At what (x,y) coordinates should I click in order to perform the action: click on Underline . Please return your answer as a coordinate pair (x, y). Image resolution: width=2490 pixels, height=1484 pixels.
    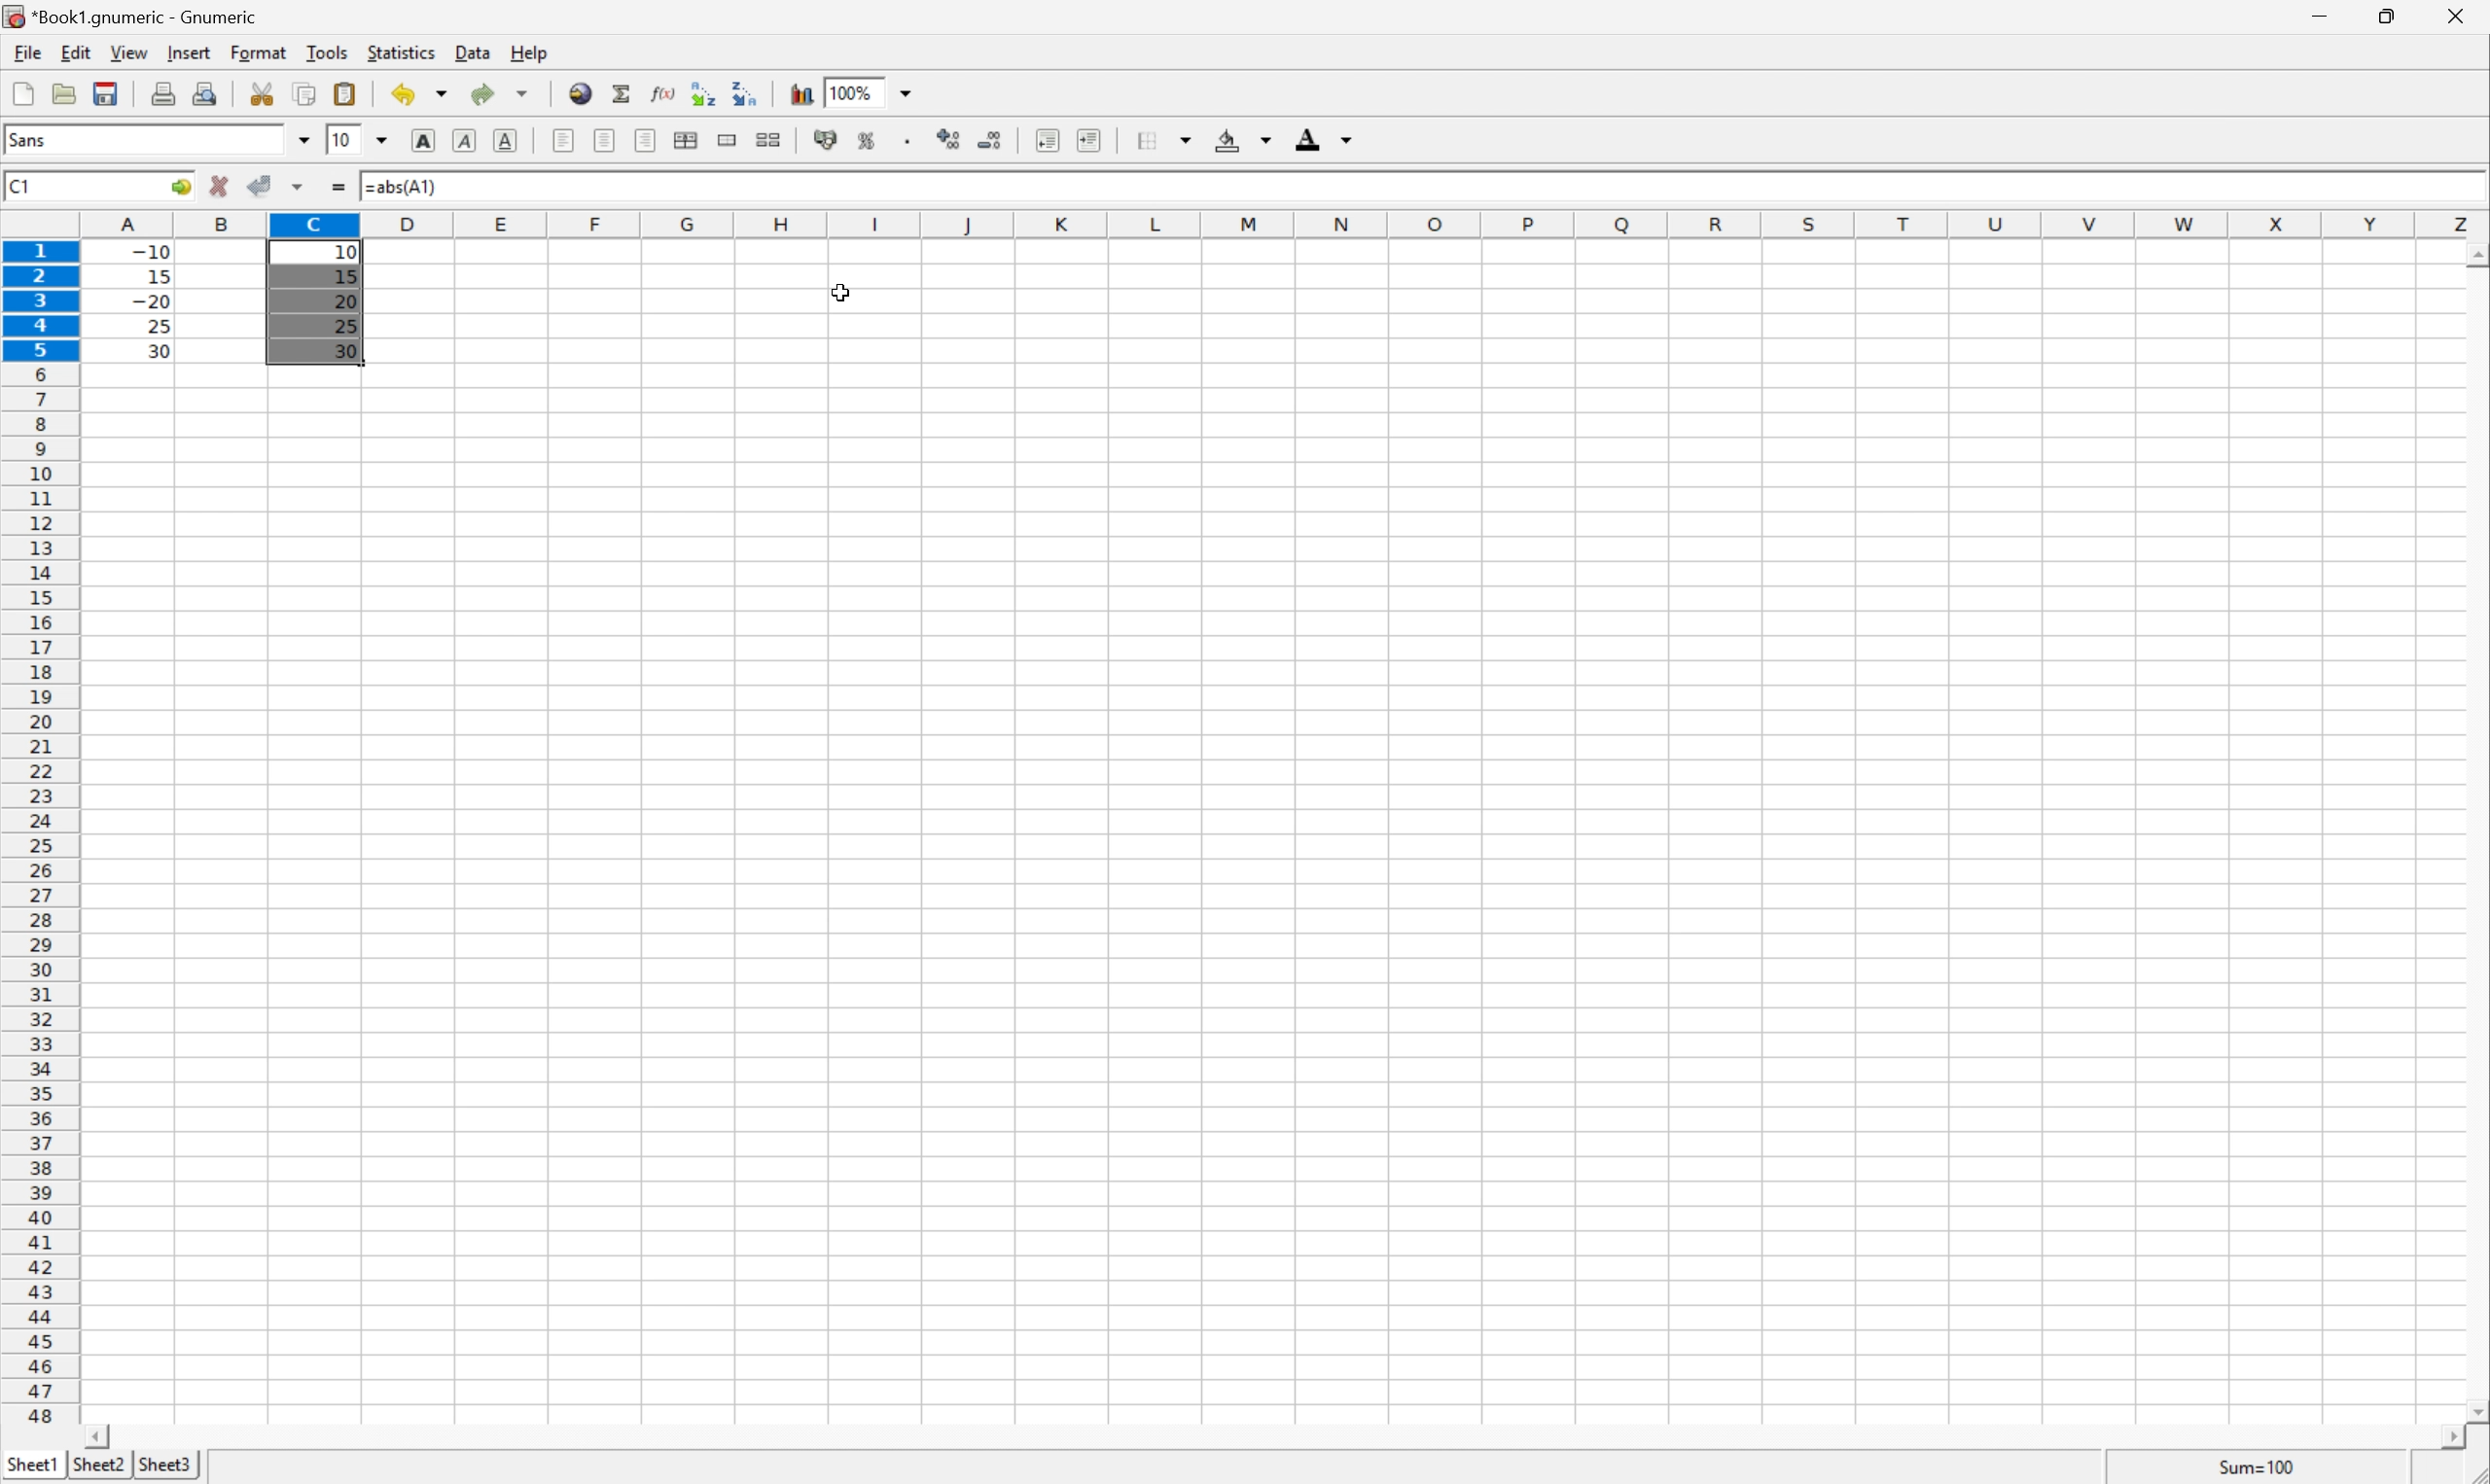
    Looking at the image, I should click on (462, 141).